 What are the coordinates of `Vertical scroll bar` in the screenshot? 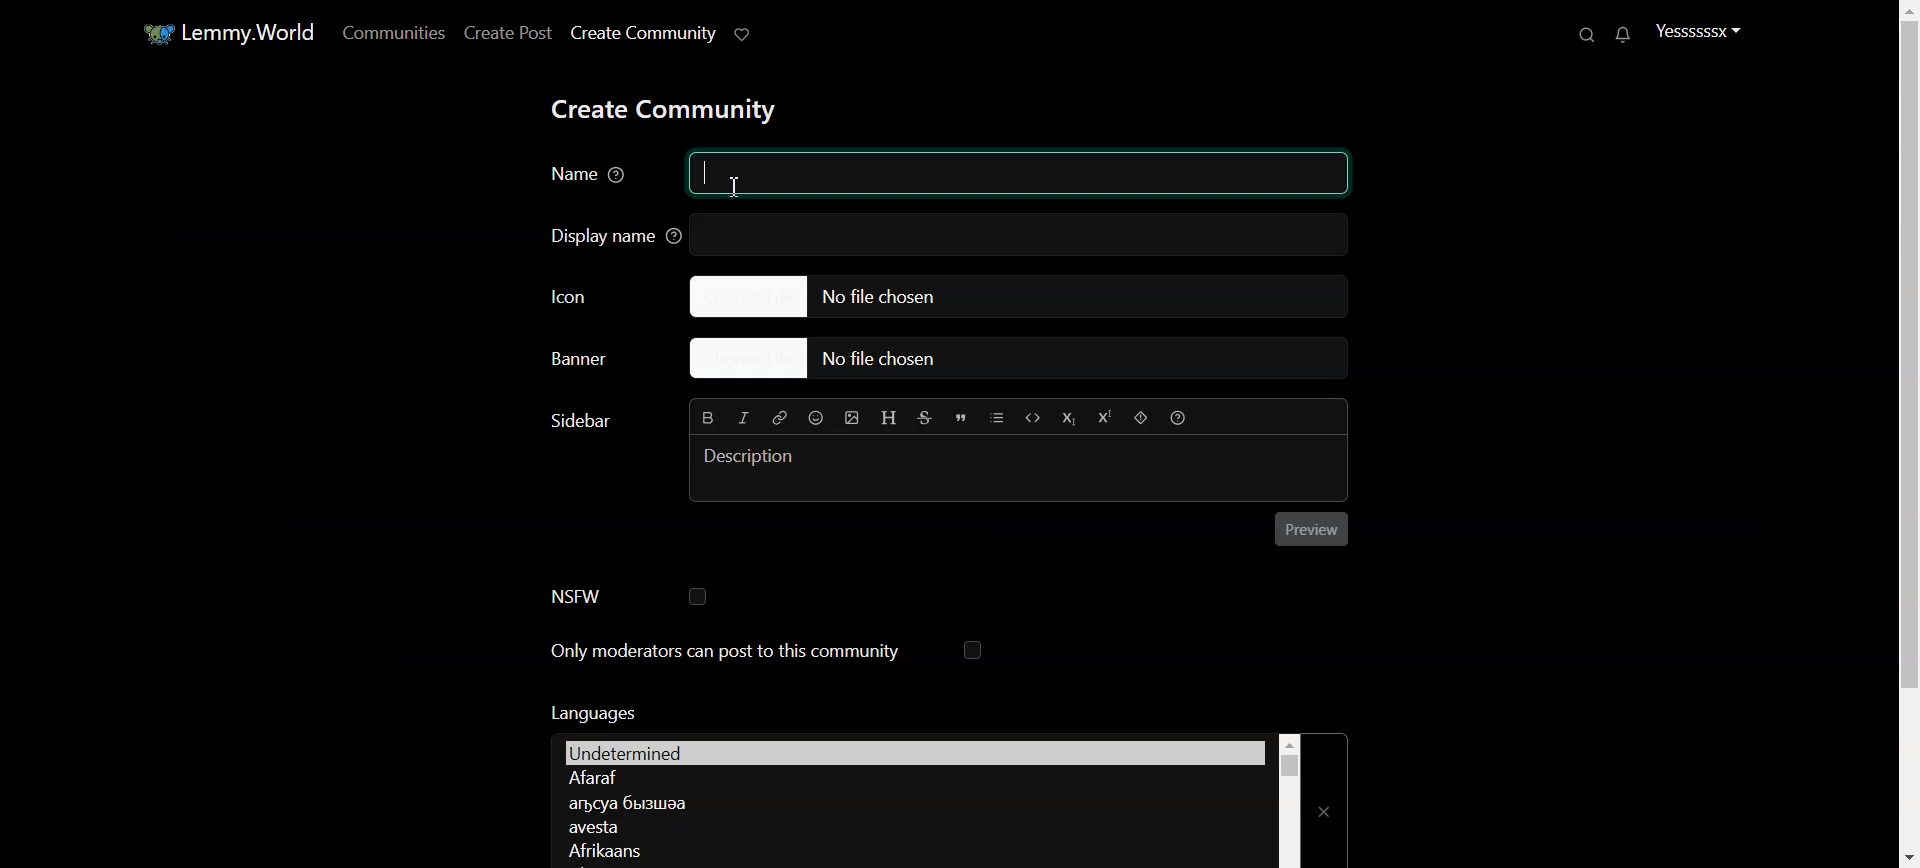 It's located at (1289, 800).